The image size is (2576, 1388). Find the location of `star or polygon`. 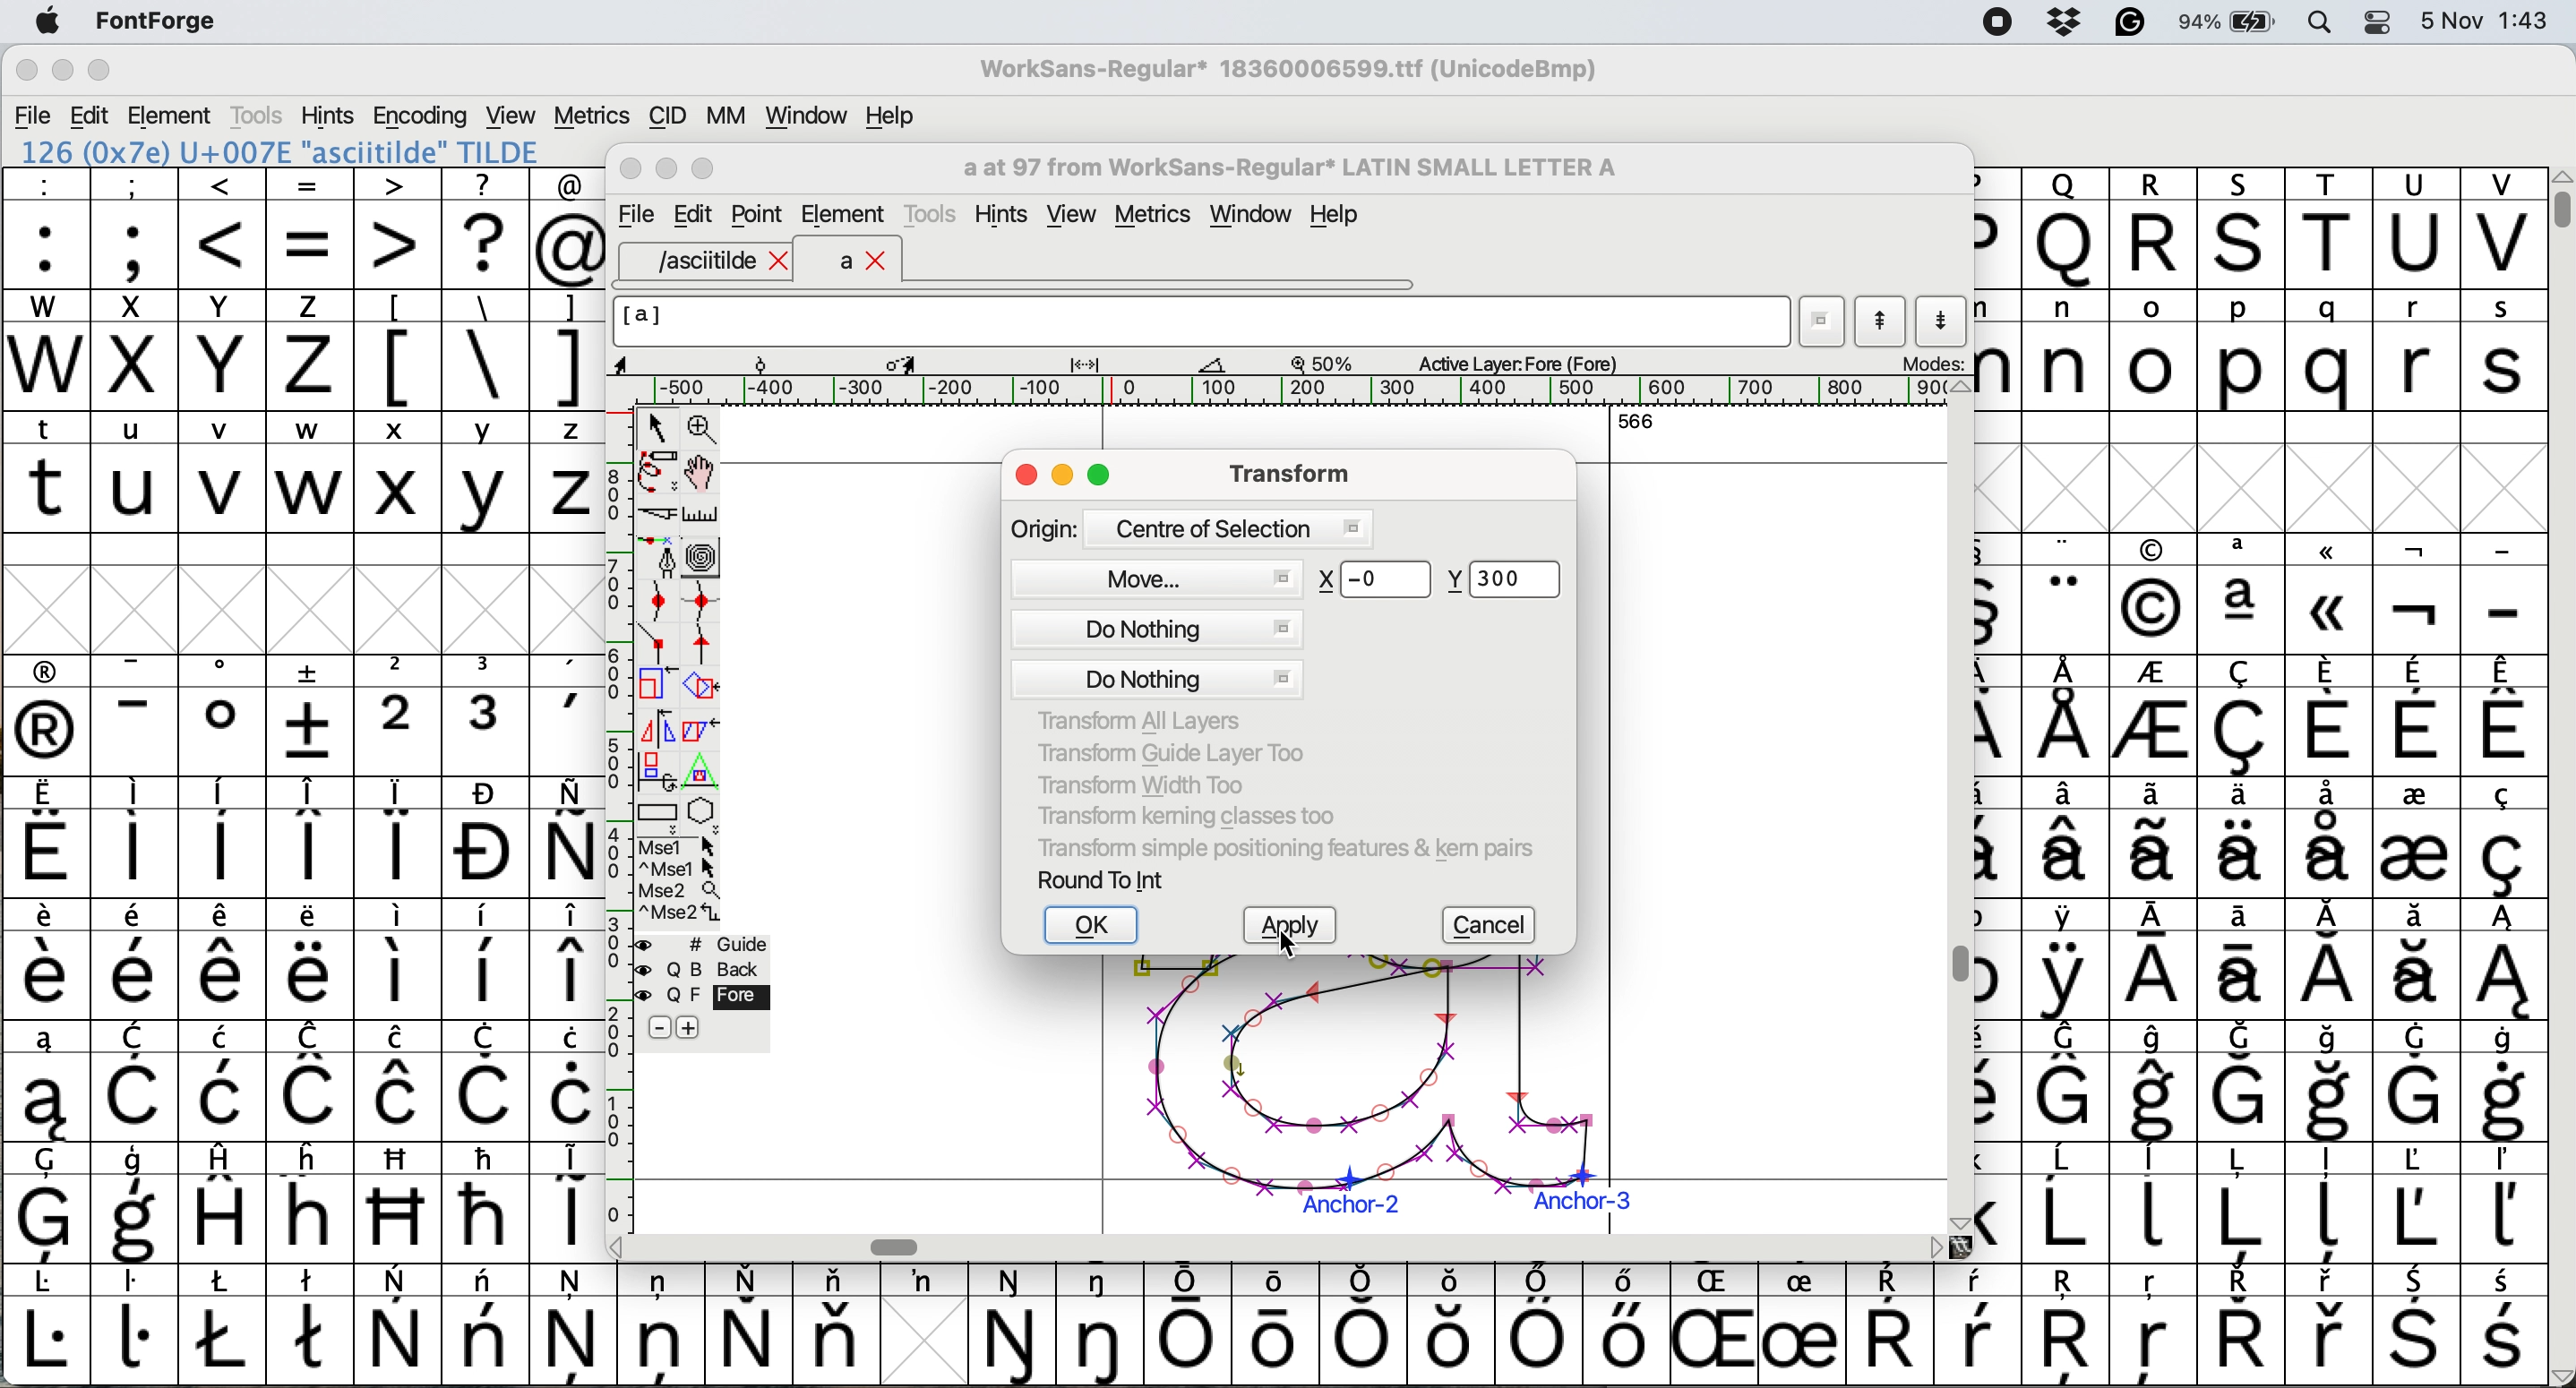

star or polygon is located at coordinates (703, 811).